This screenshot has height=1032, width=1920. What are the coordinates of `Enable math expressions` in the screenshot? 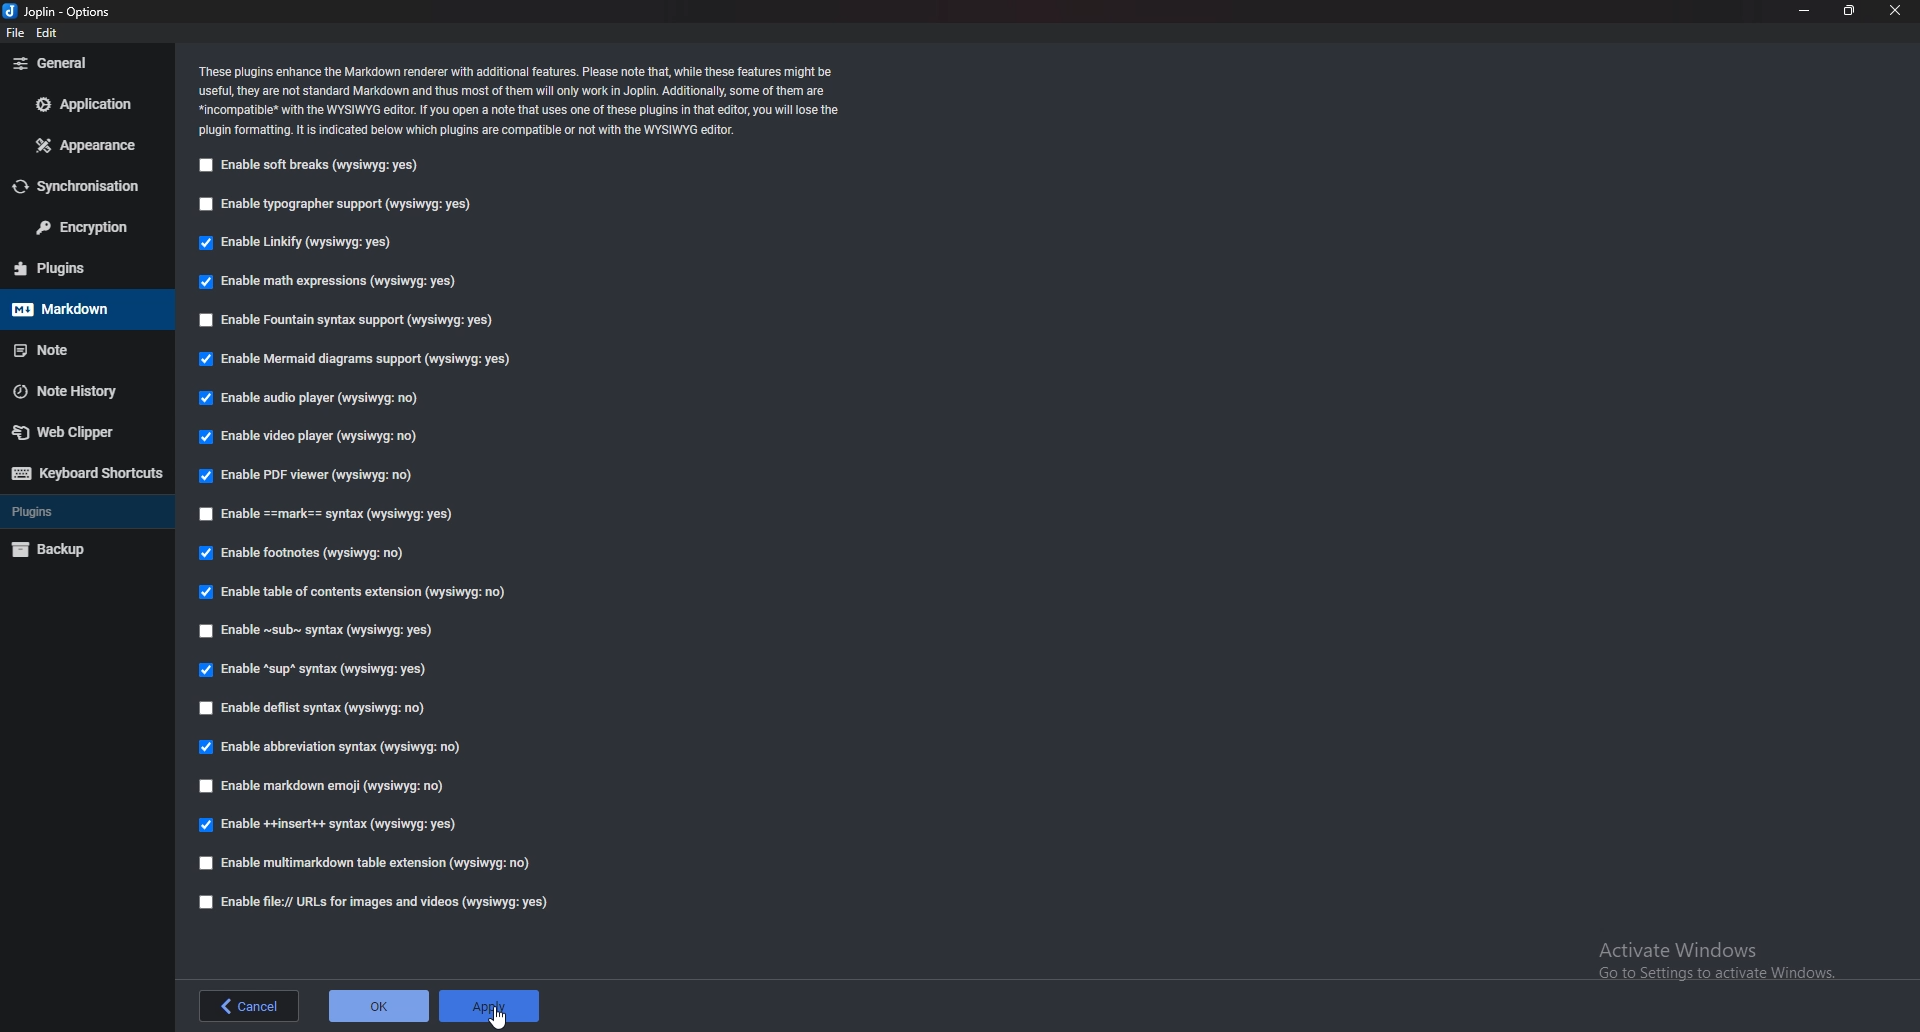 It's located at (331, 283).